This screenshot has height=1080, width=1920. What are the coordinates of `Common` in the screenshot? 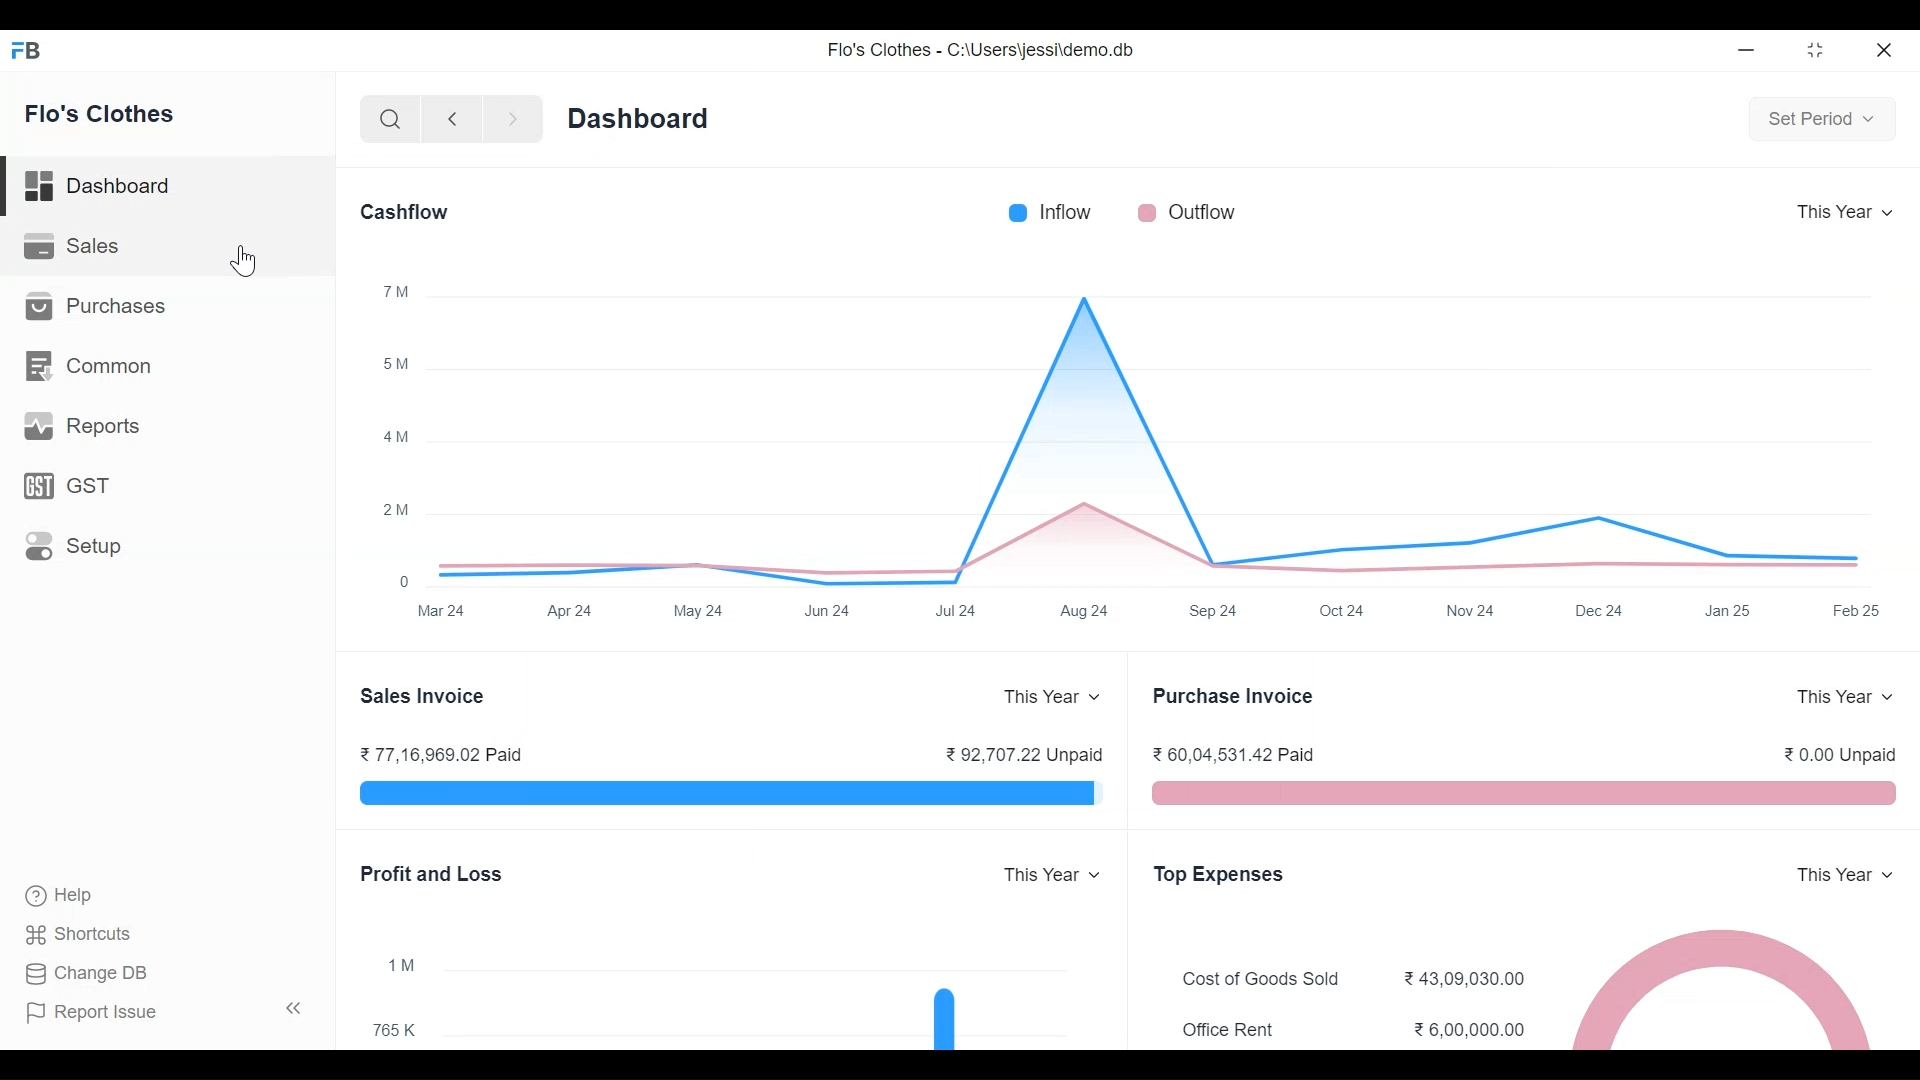 It's located at (90, 366).